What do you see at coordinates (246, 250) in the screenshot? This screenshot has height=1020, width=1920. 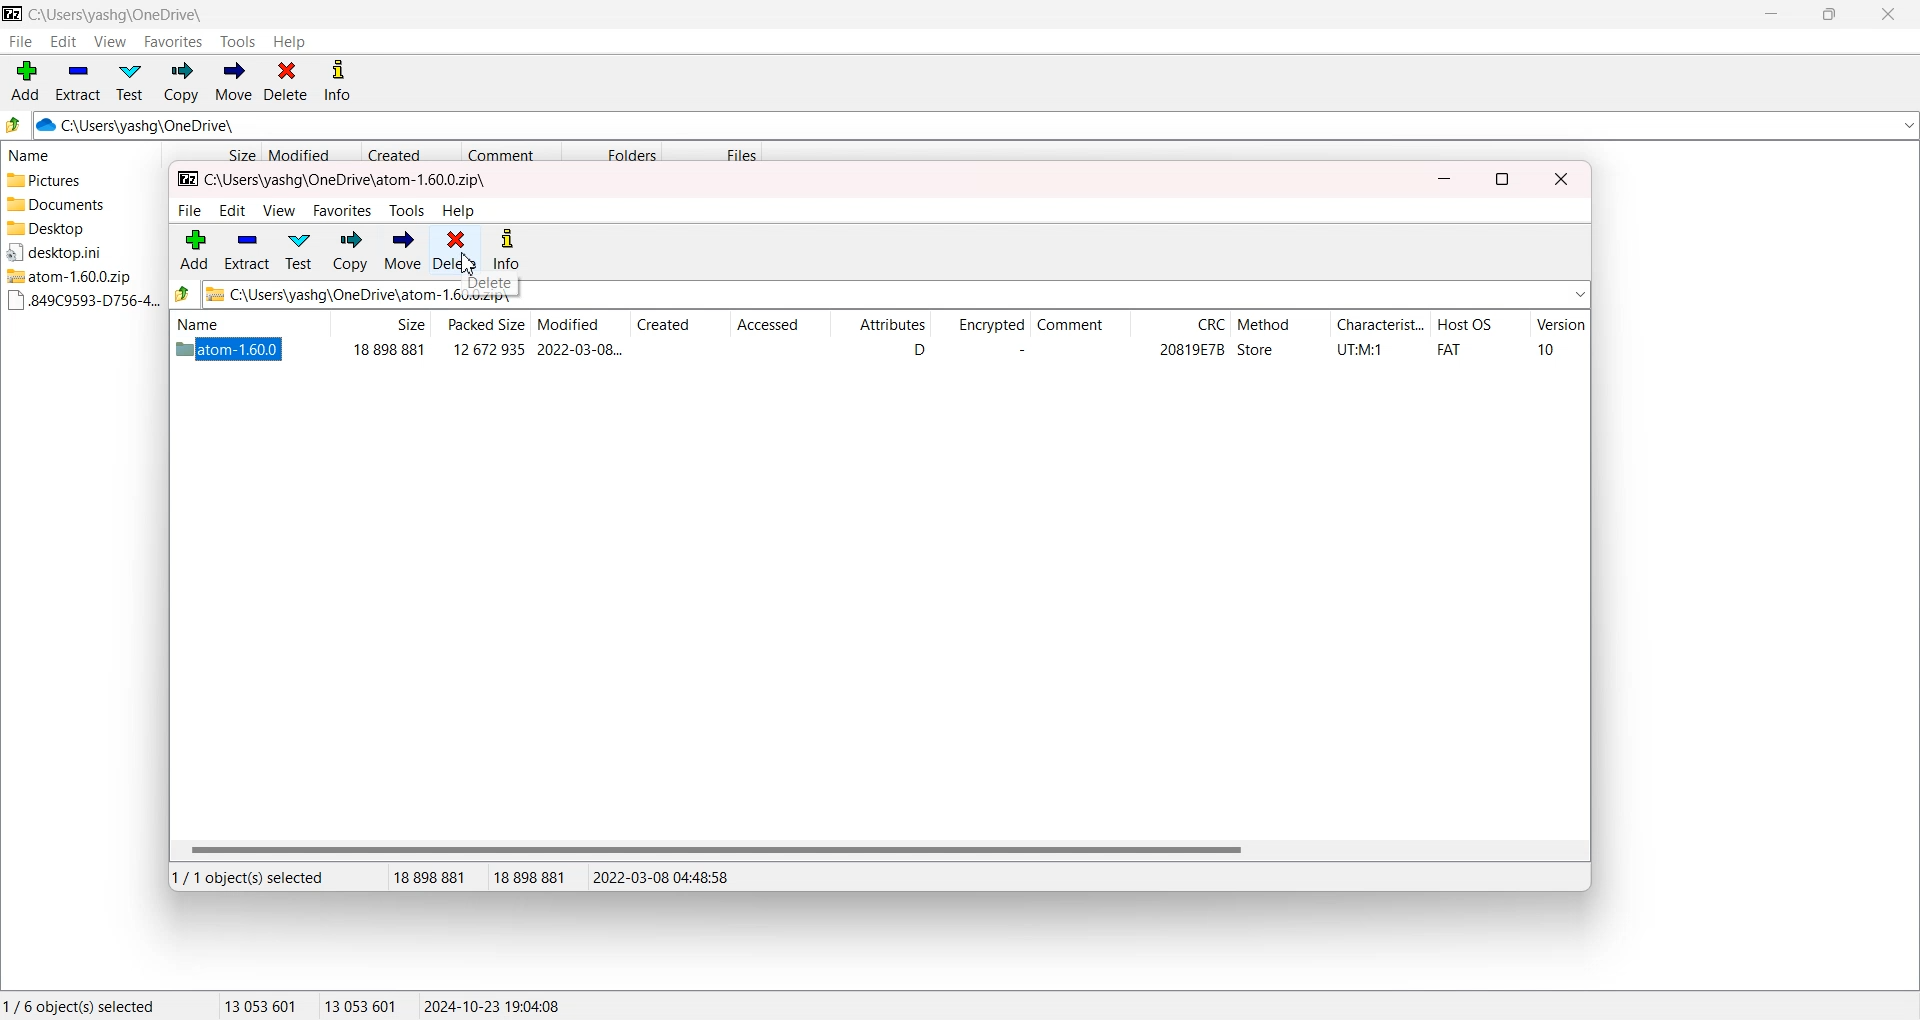 I see `extract` at bounding box center [246, 250].